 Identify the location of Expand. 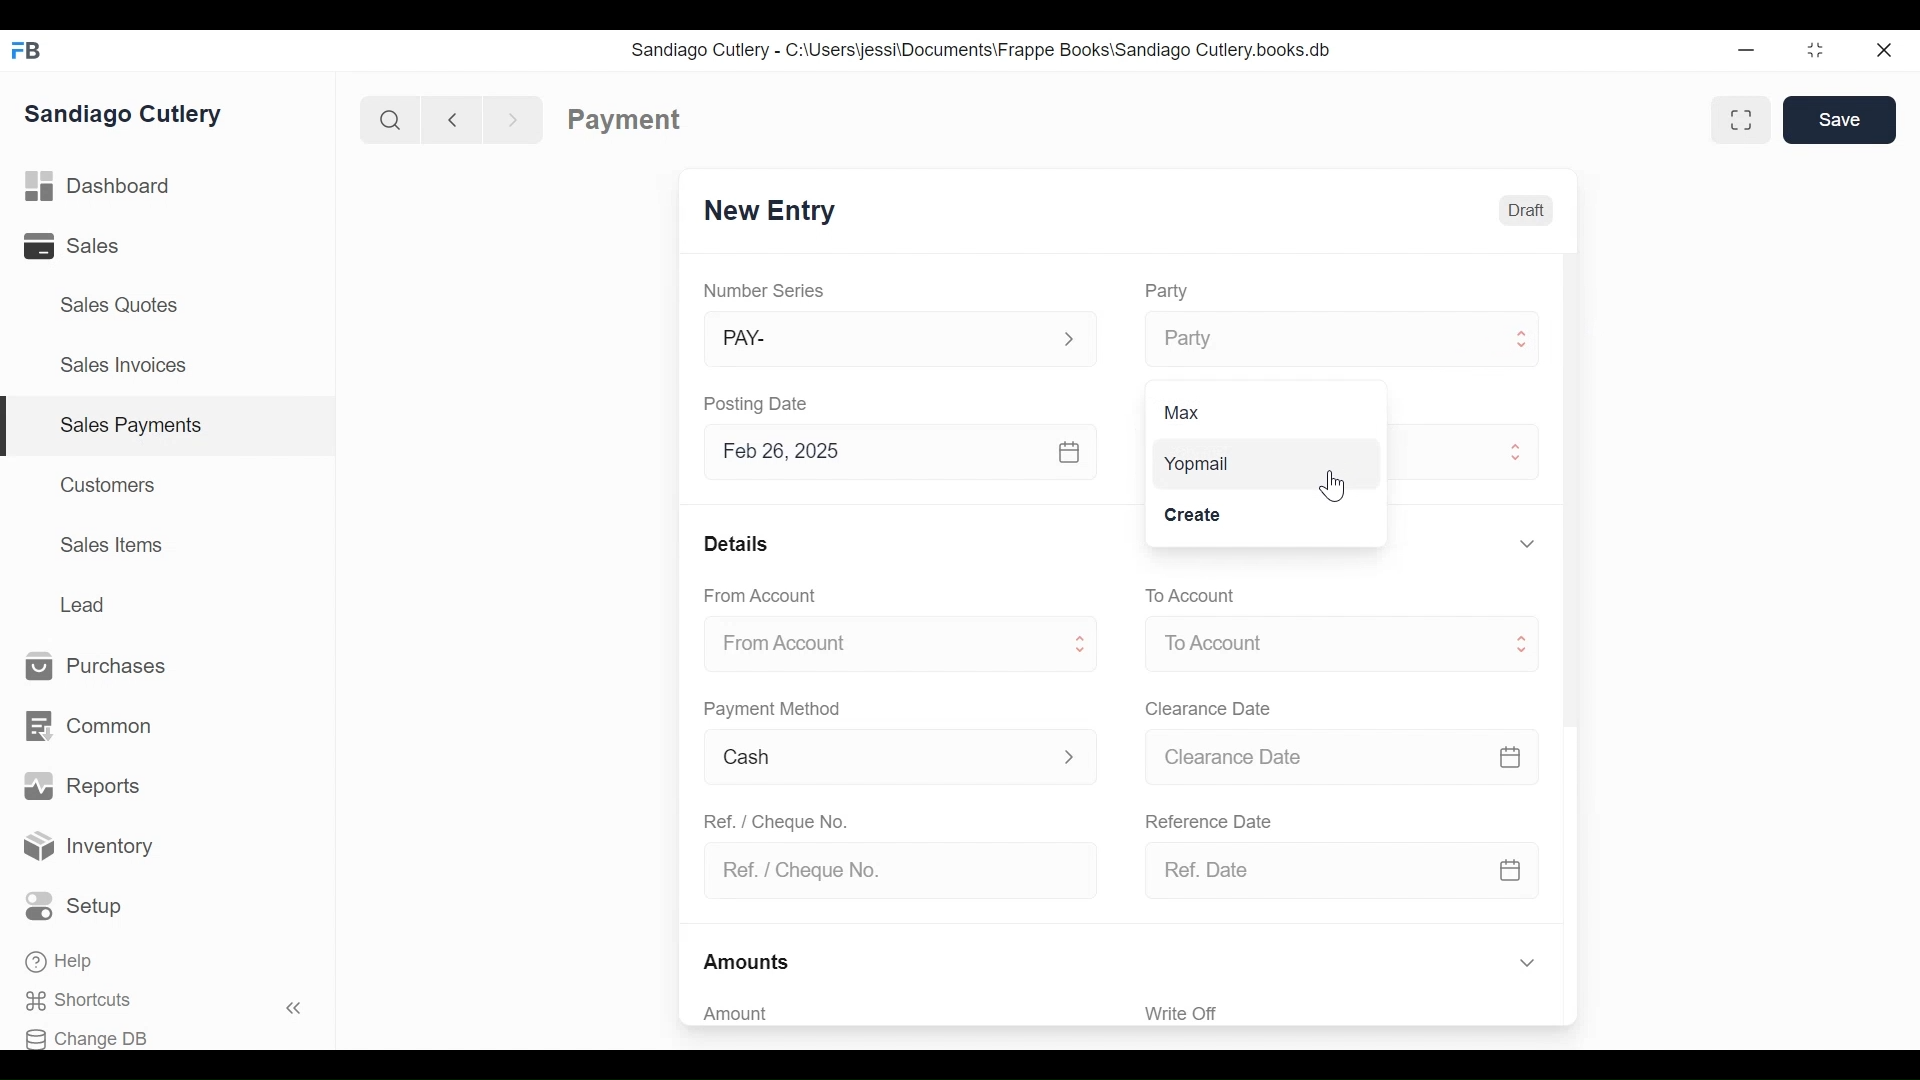
(1526, 964).